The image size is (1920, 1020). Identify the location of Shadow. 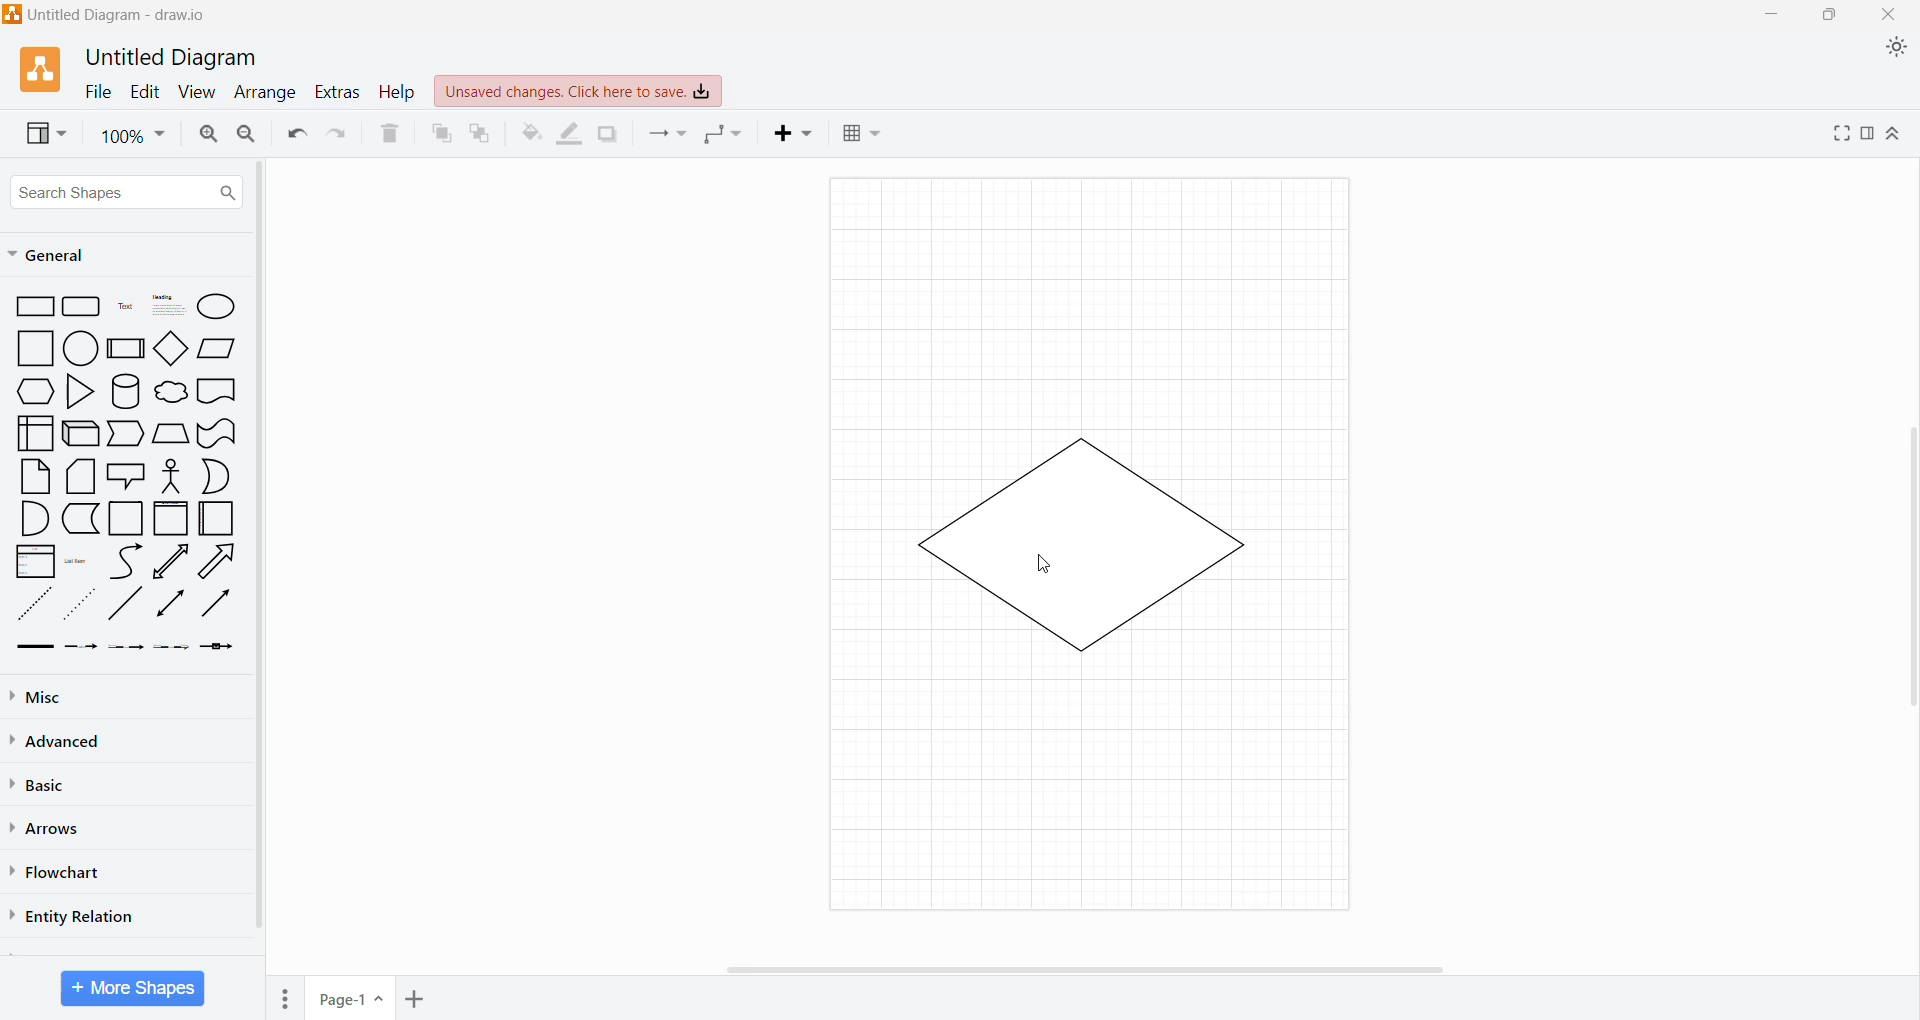
(608, 133).